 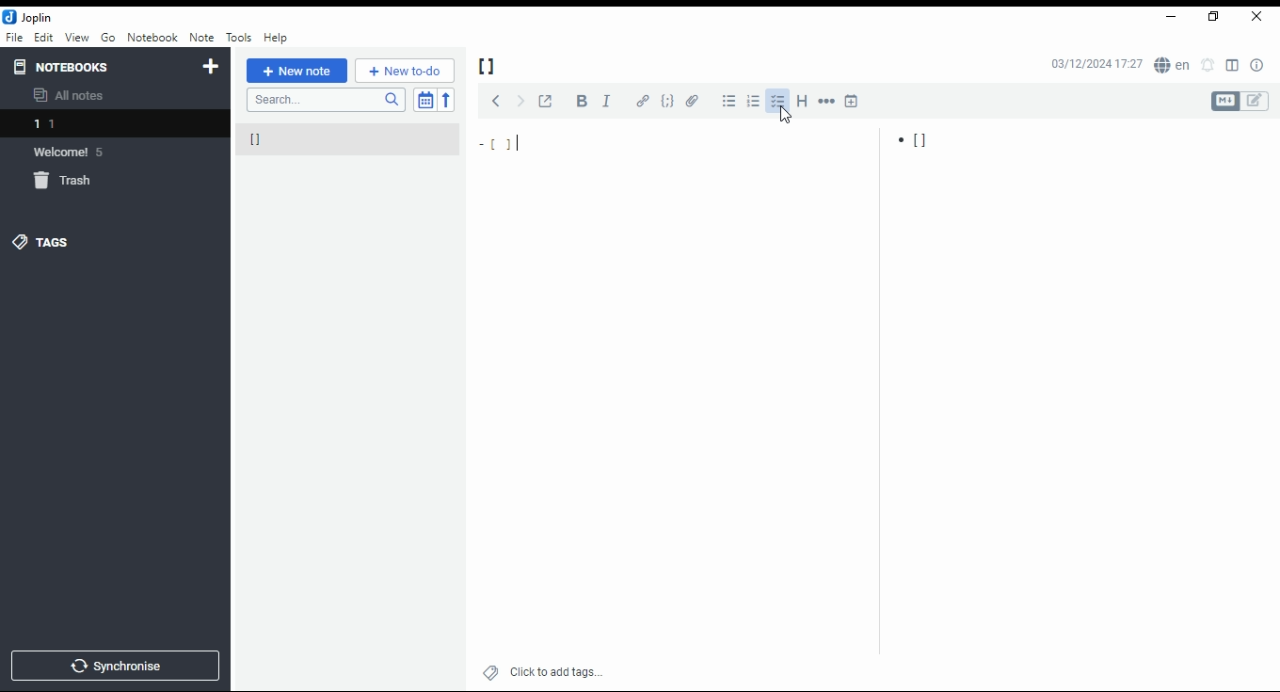 I want to click on welcome, so click(x=76, y=152).